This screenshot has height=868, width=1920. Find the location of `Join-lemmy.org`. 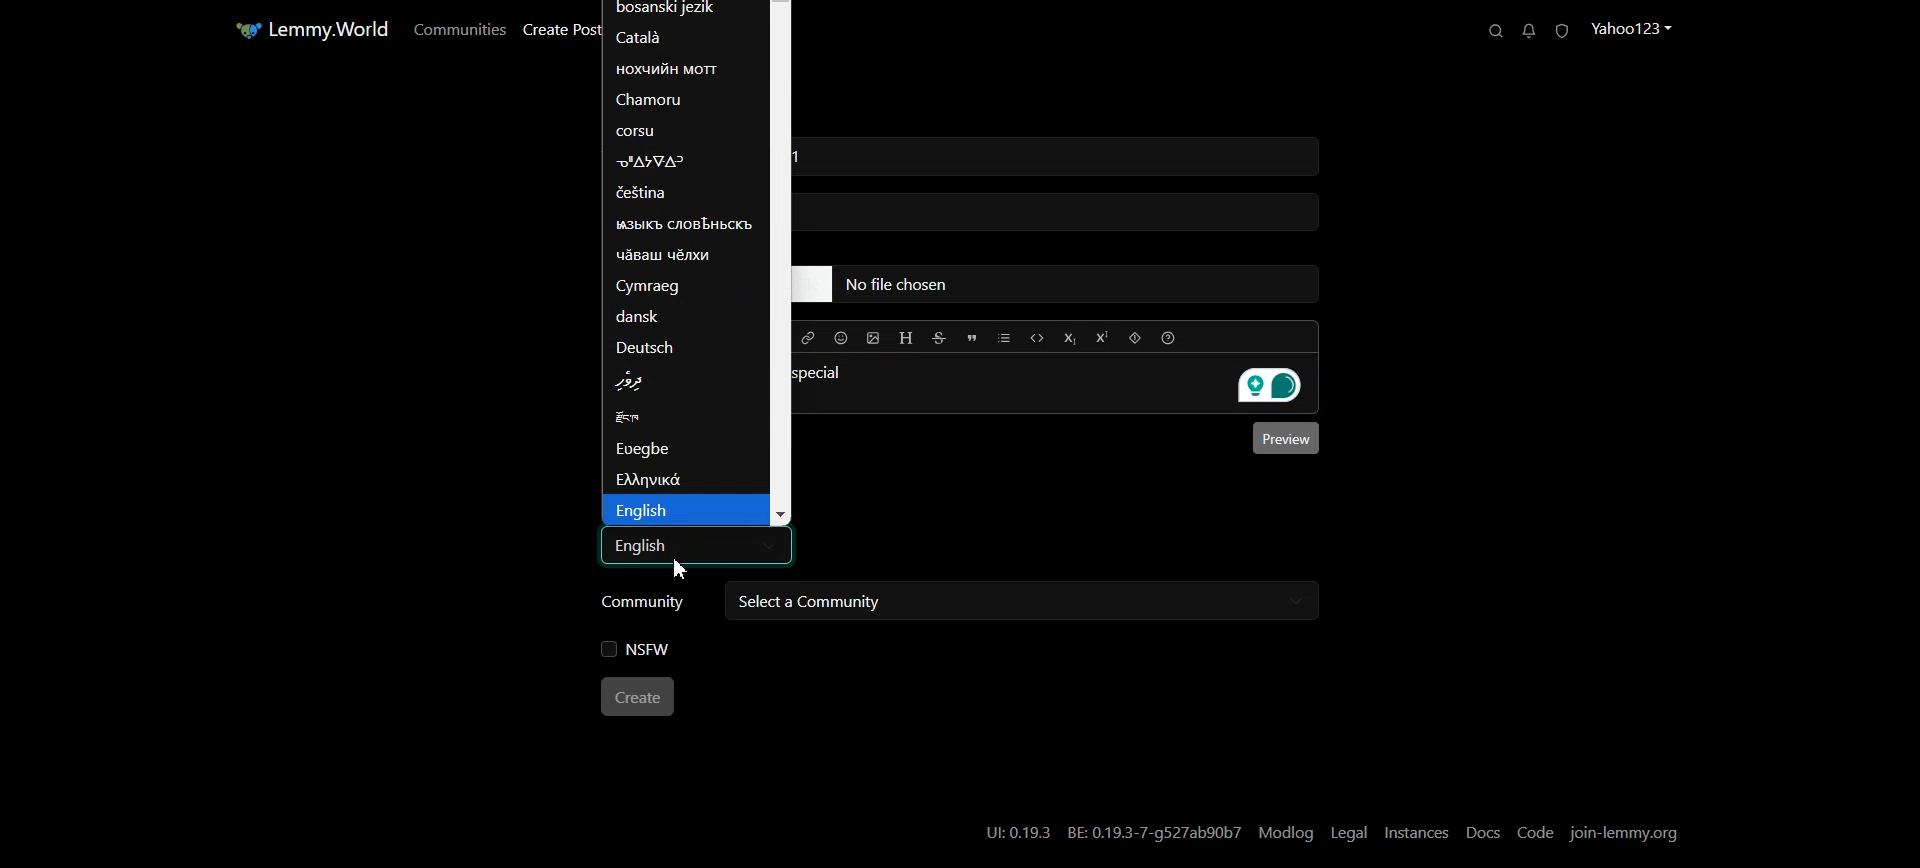

Join-lemmy.org is located at coordinates (1627, 832).